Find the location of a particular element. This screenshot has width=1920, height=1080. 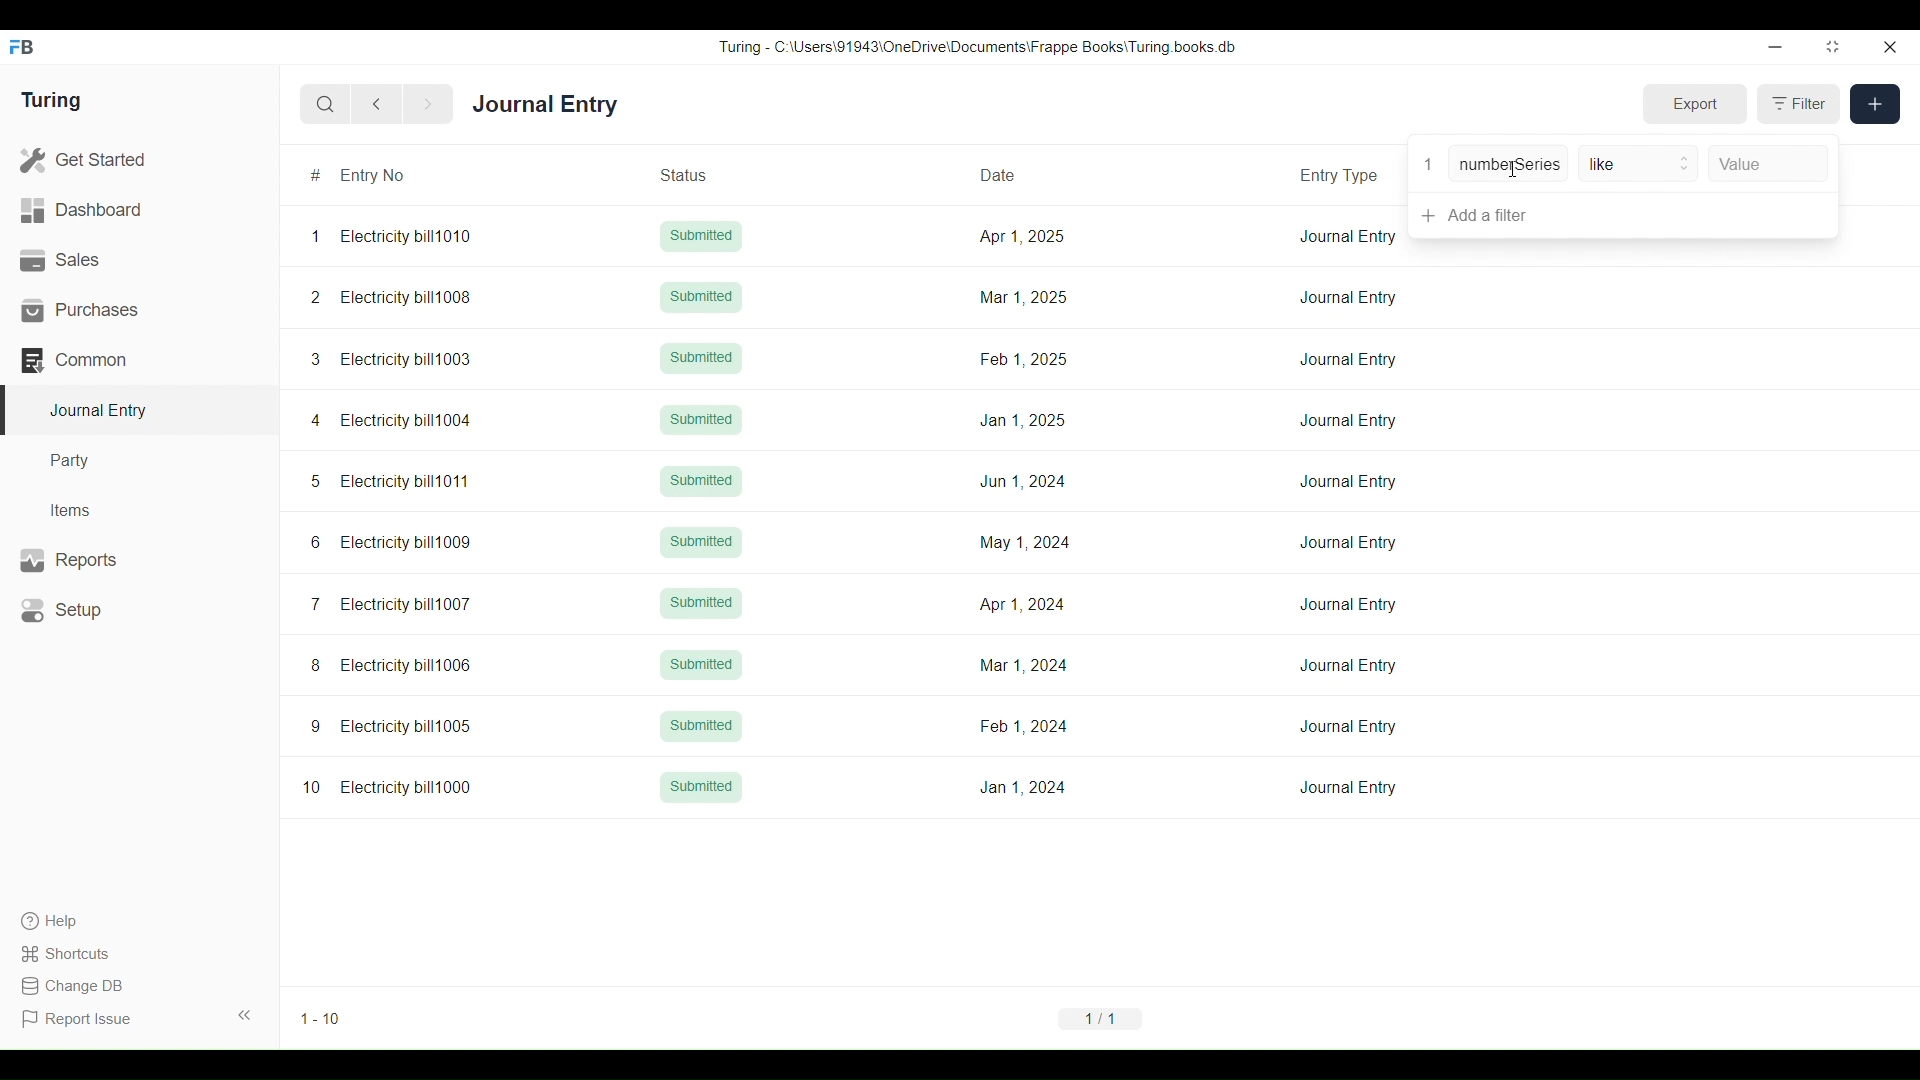

2 Electricity bill1008 is located at coordinates (391, 297).